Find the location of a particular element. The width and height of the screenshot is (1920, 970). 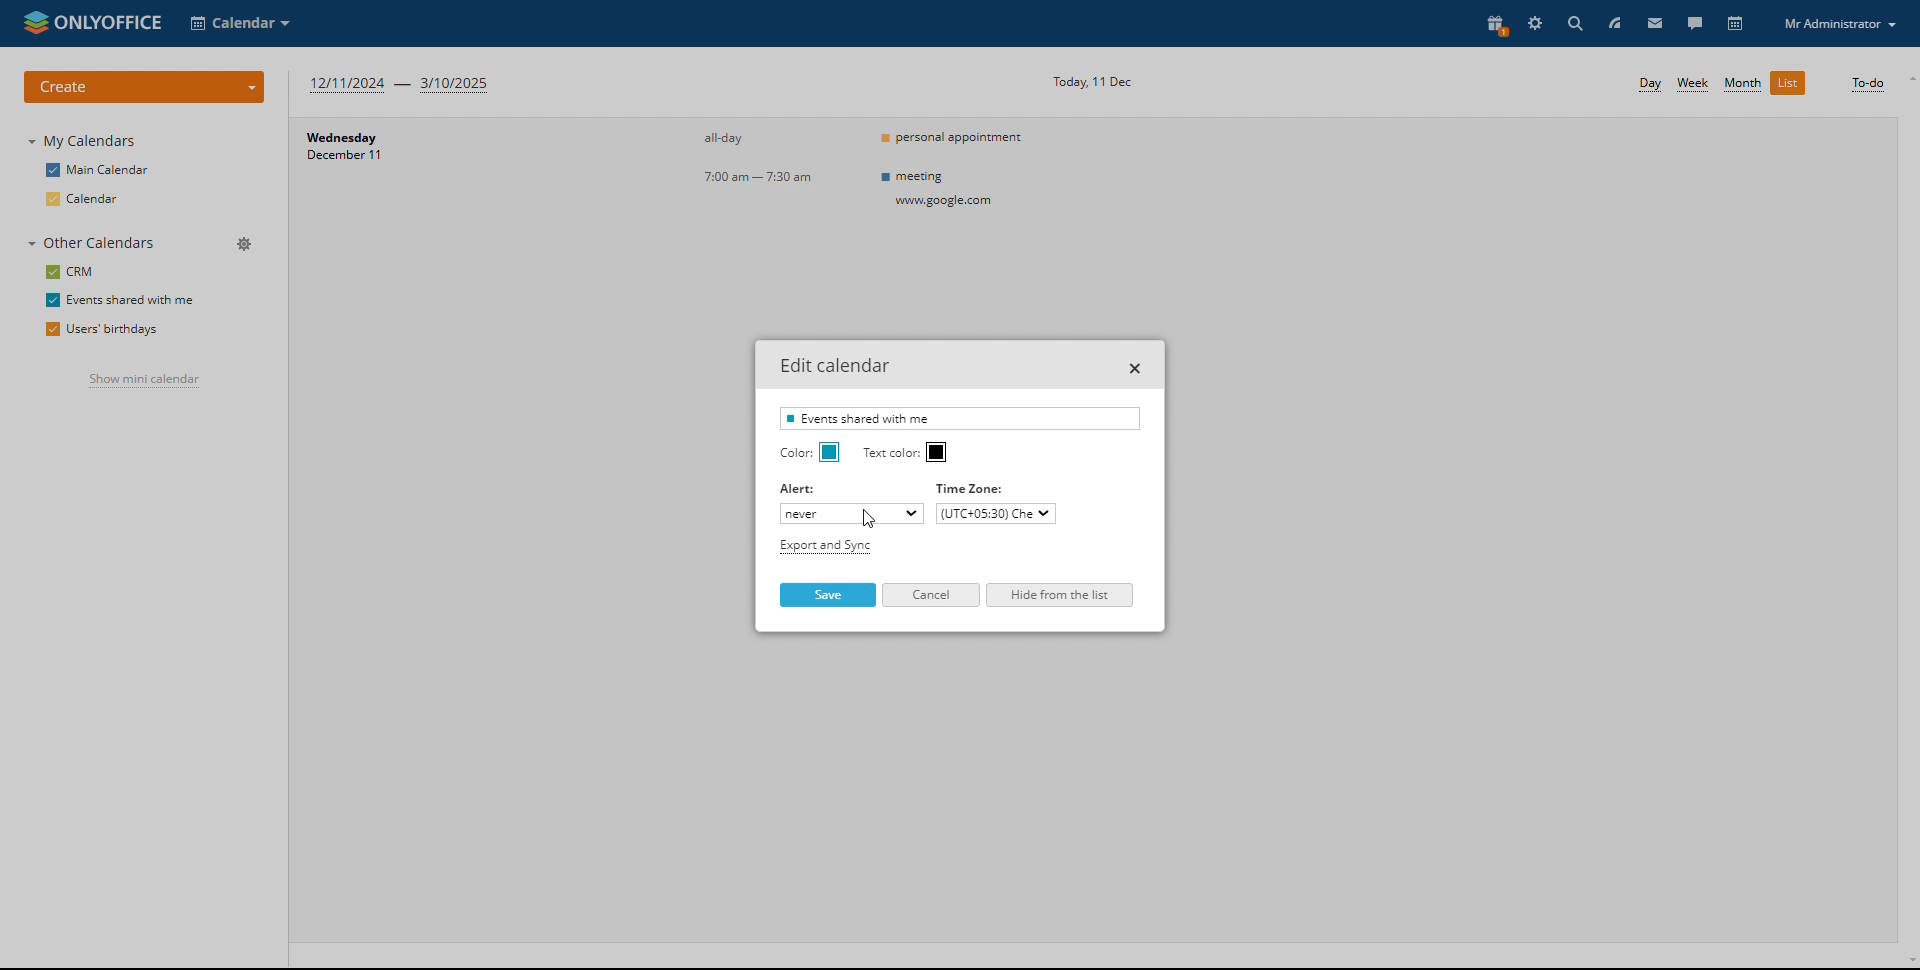

save is located at coordinates (829, 594).